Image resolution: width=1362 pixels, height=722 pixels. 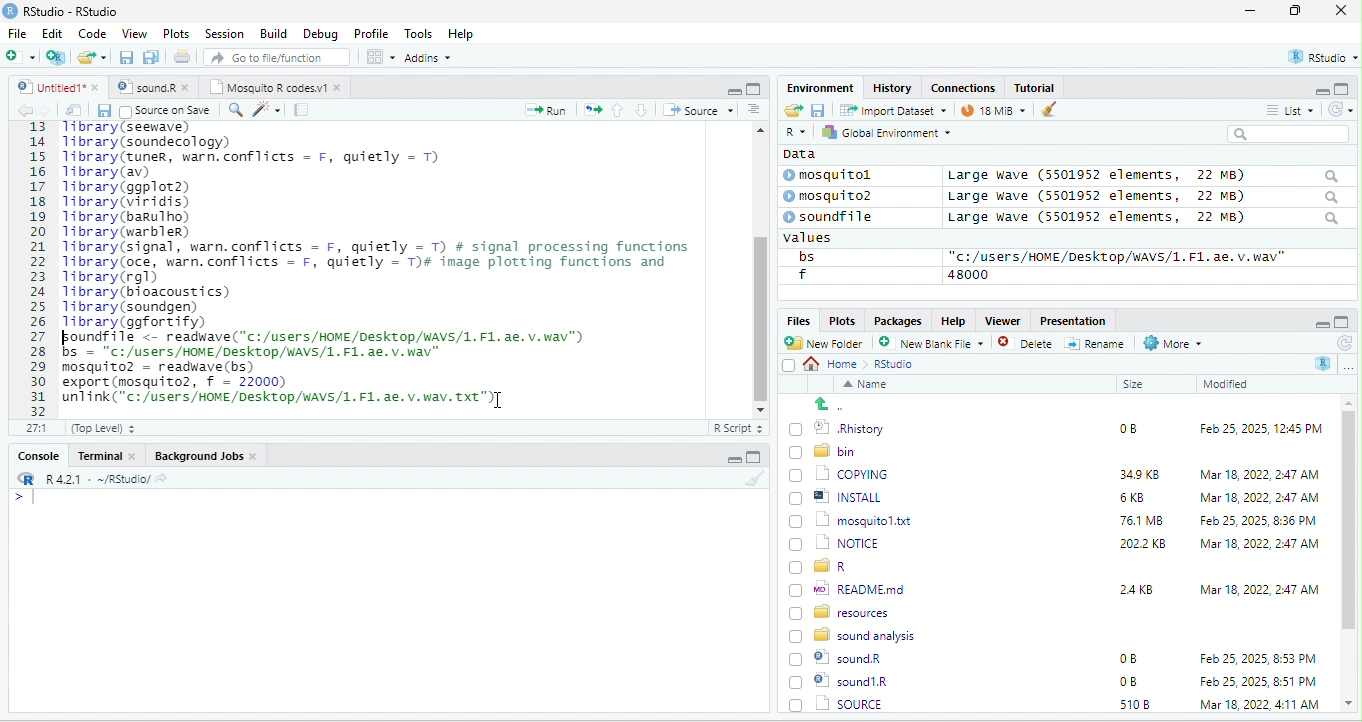 What do you see at coordinates (842, 660) in the screenshot?
I see `© sound1R` at bounding box center [842, 660].